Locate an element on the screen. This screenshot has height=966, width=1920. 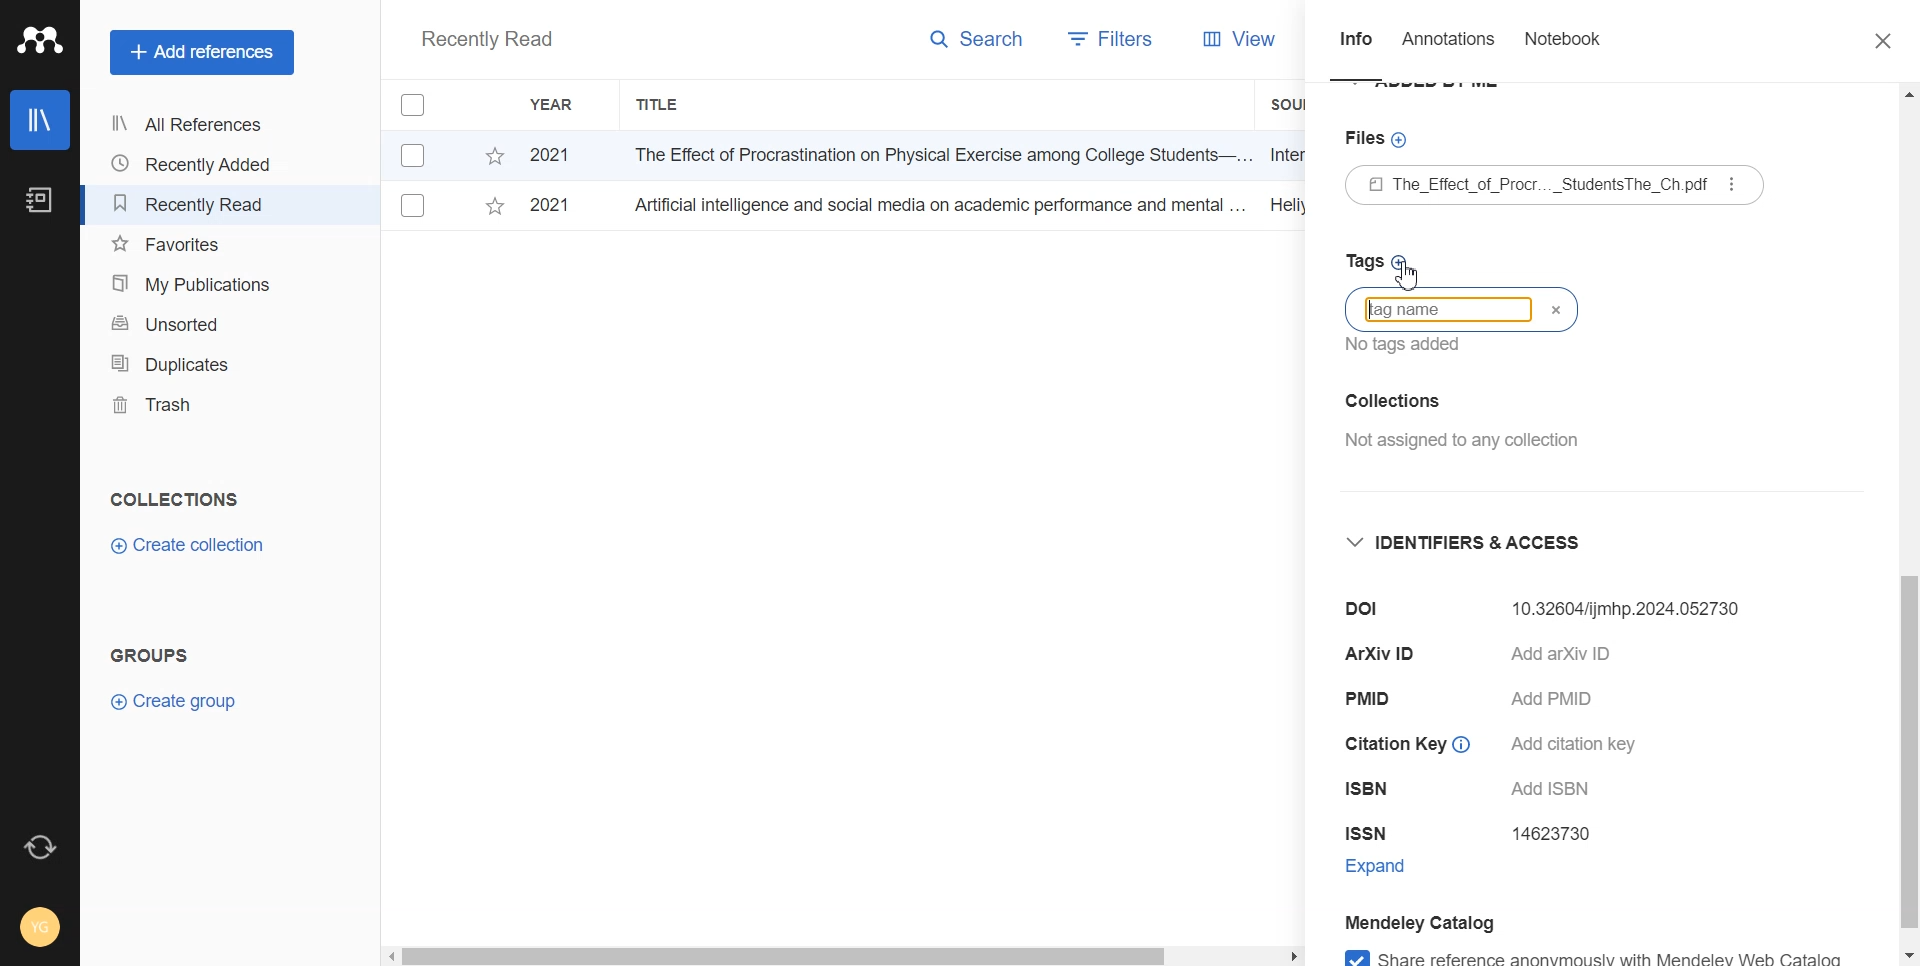
More is located at coordinates (1734, 184).